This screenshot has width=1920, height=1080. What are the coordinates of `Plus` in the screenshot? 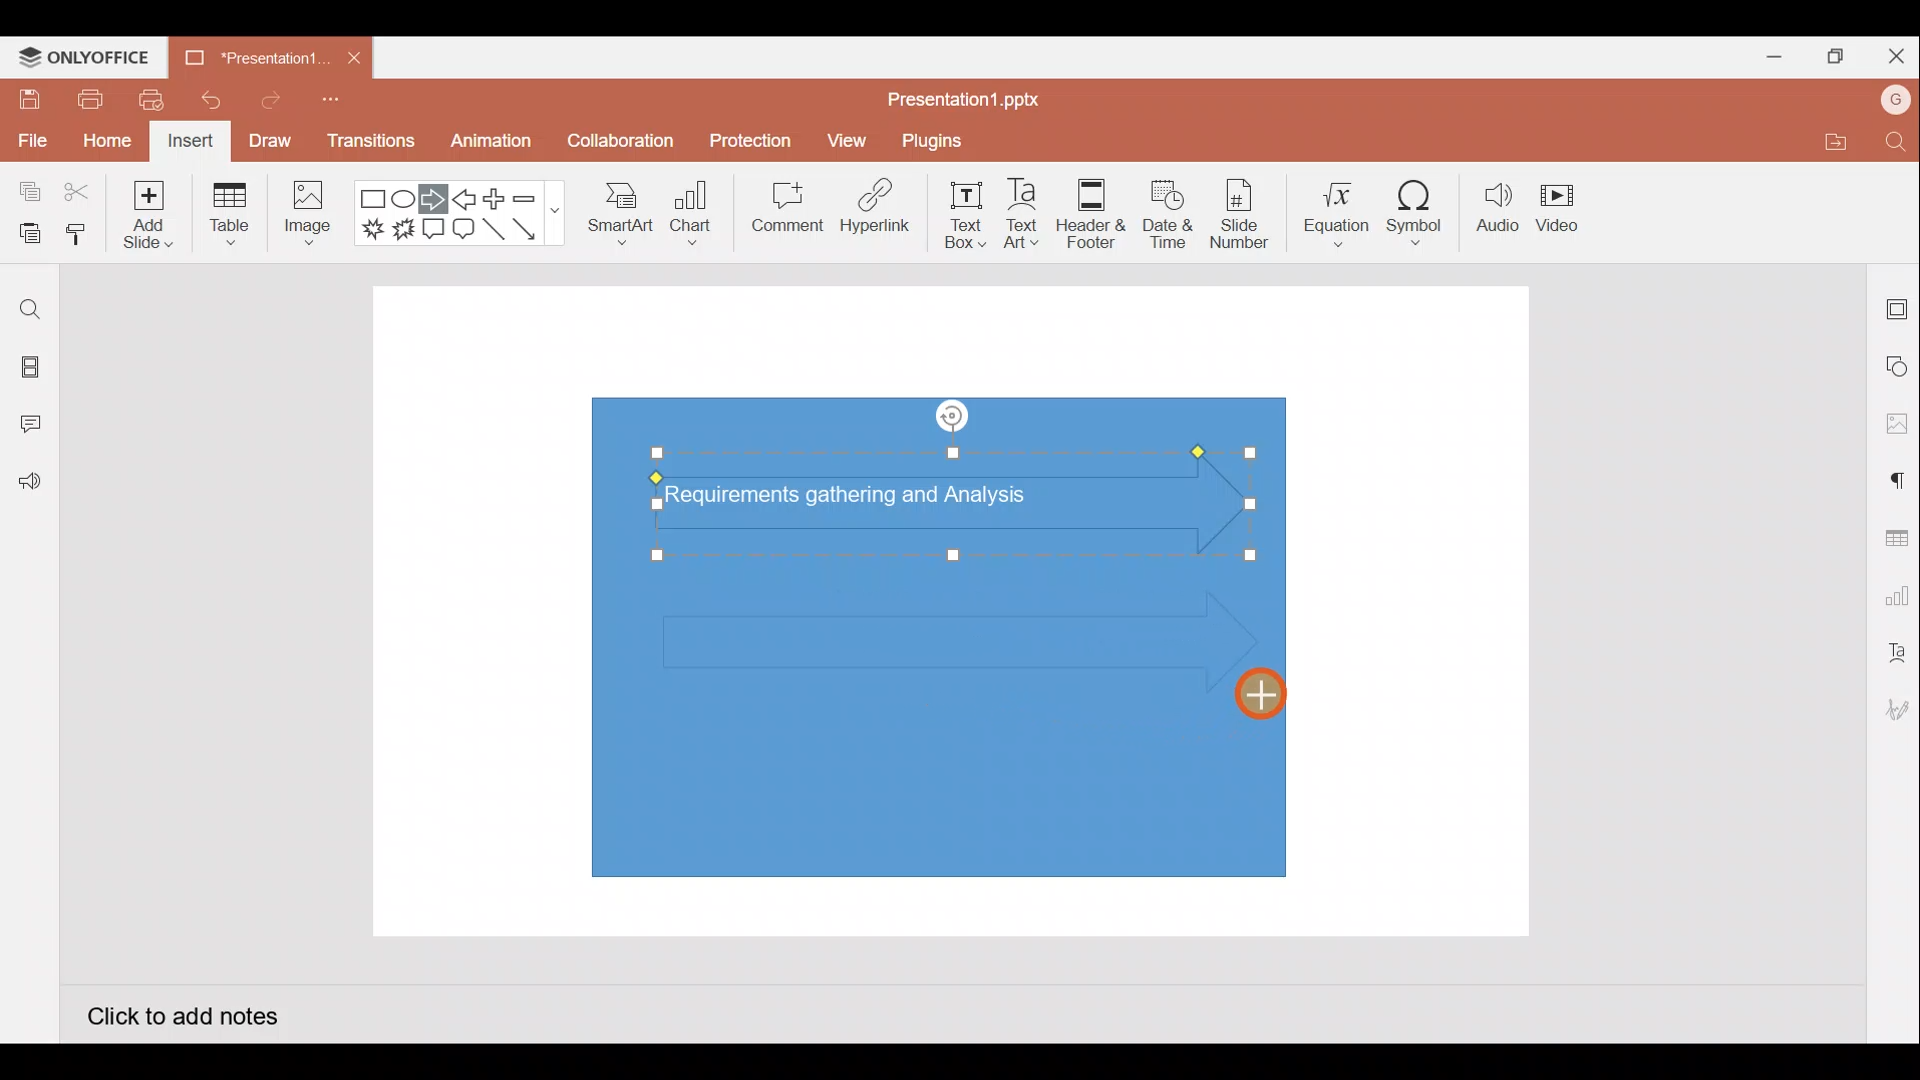 It's located at (499, 199).